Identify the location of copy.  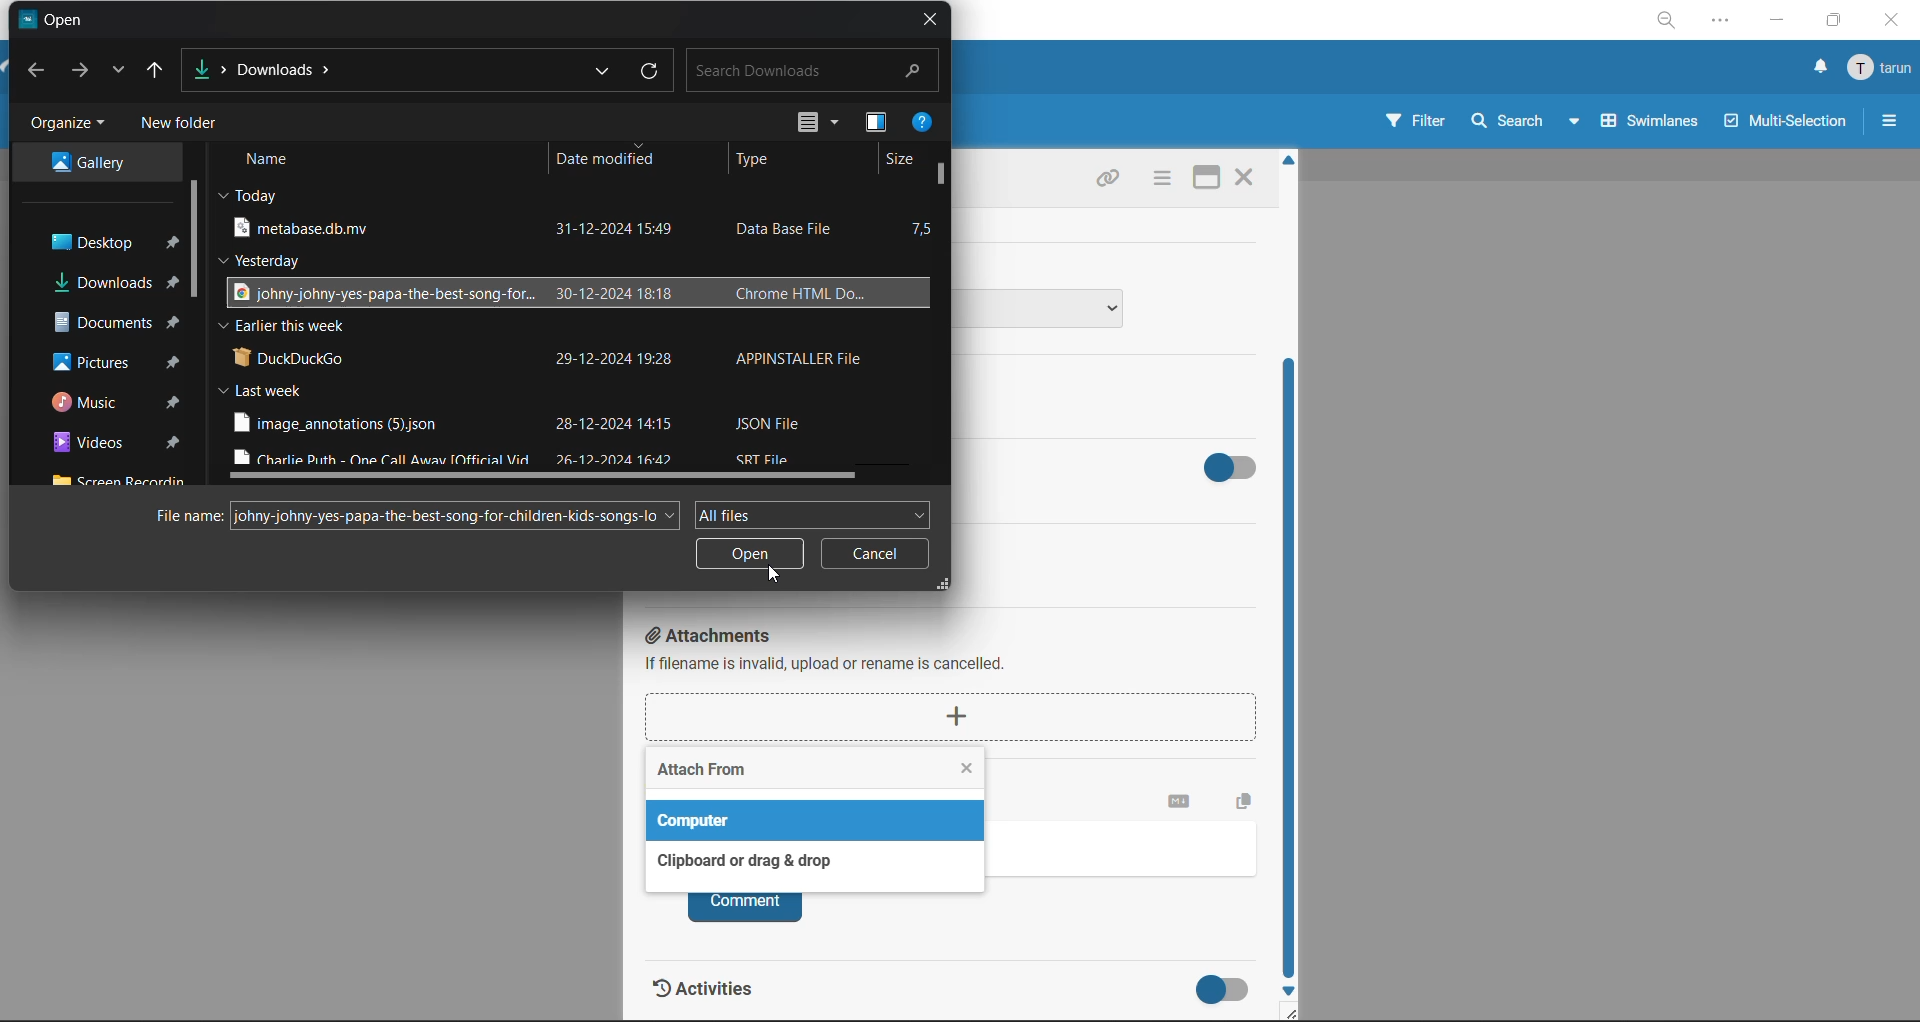
(1249, 798).